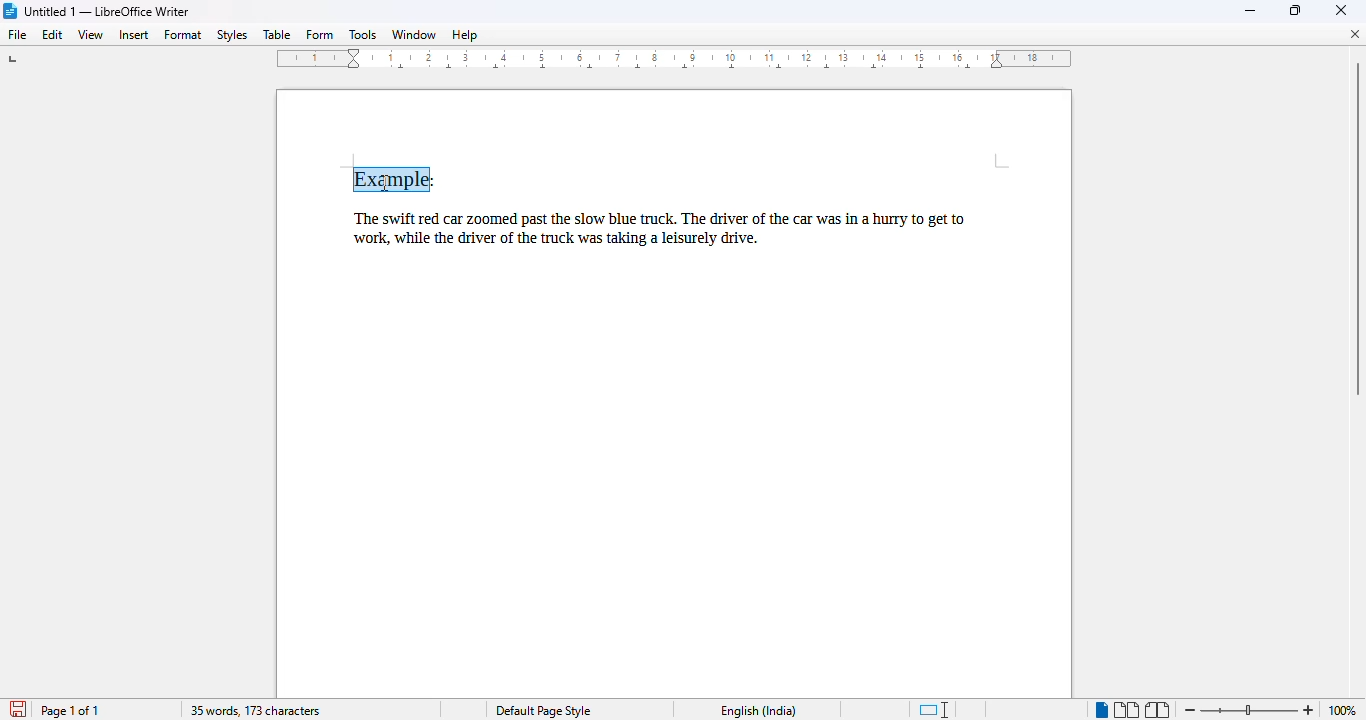 The height and width of the screenshot is (720, 1366). I want to click on  The swift red car zoomed past the slow blue truck. The driver of the car was in a hurry to get to work, while the driver of the truck was taking a leisurely drive., so click(680, 242).